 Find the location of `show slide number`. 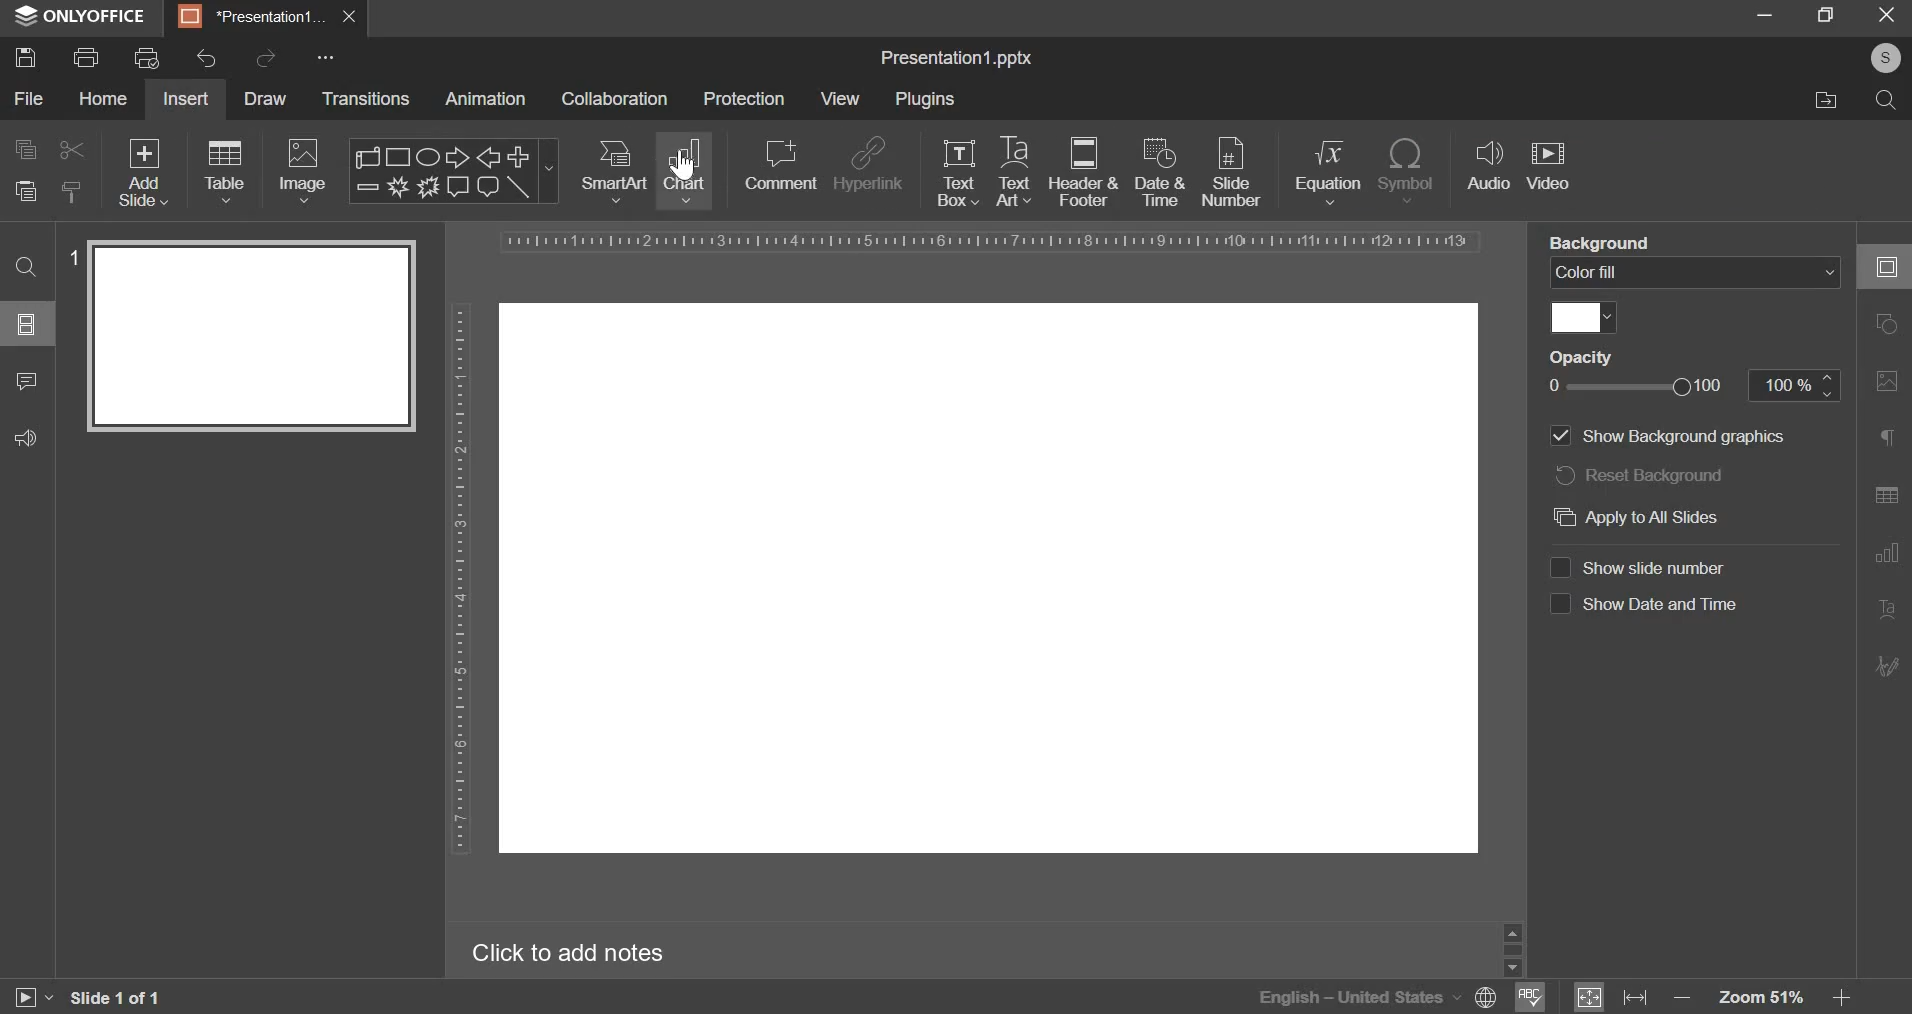

show slide number is located at coordinates (1654, 568).